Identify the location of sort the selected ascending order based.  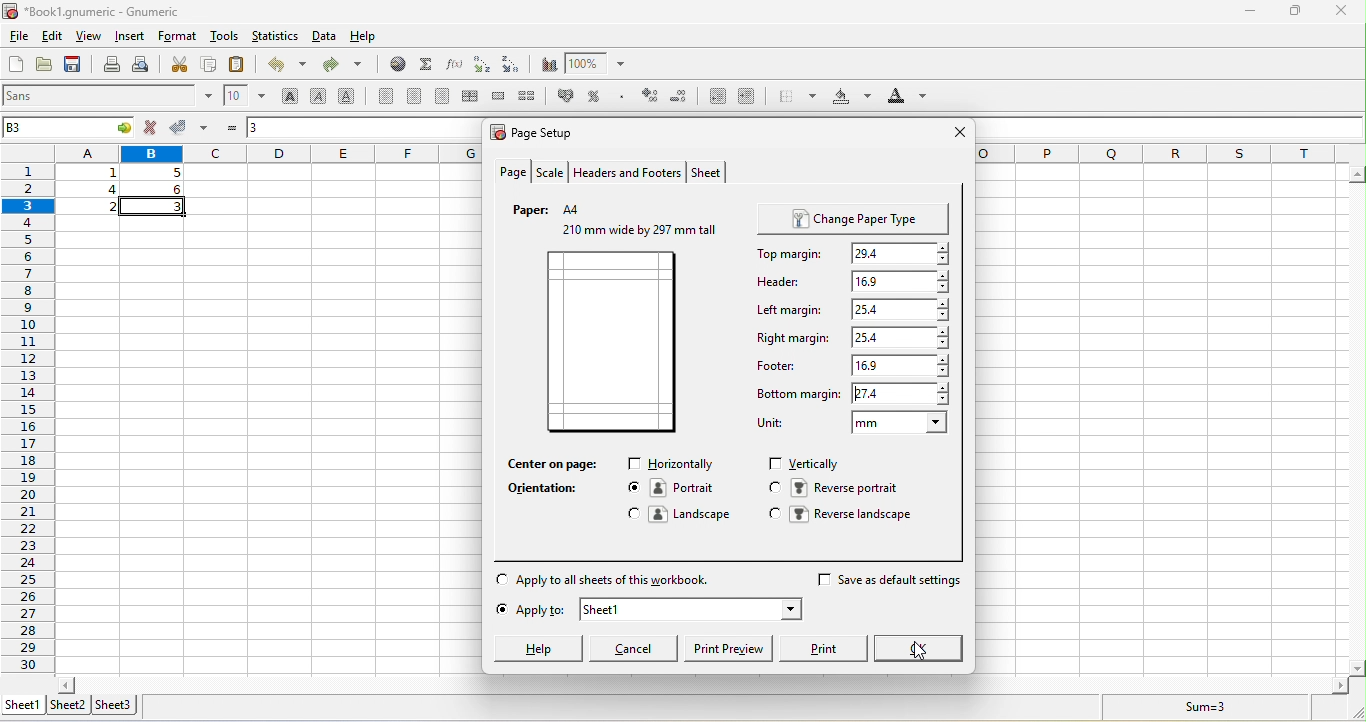
(483, 65).